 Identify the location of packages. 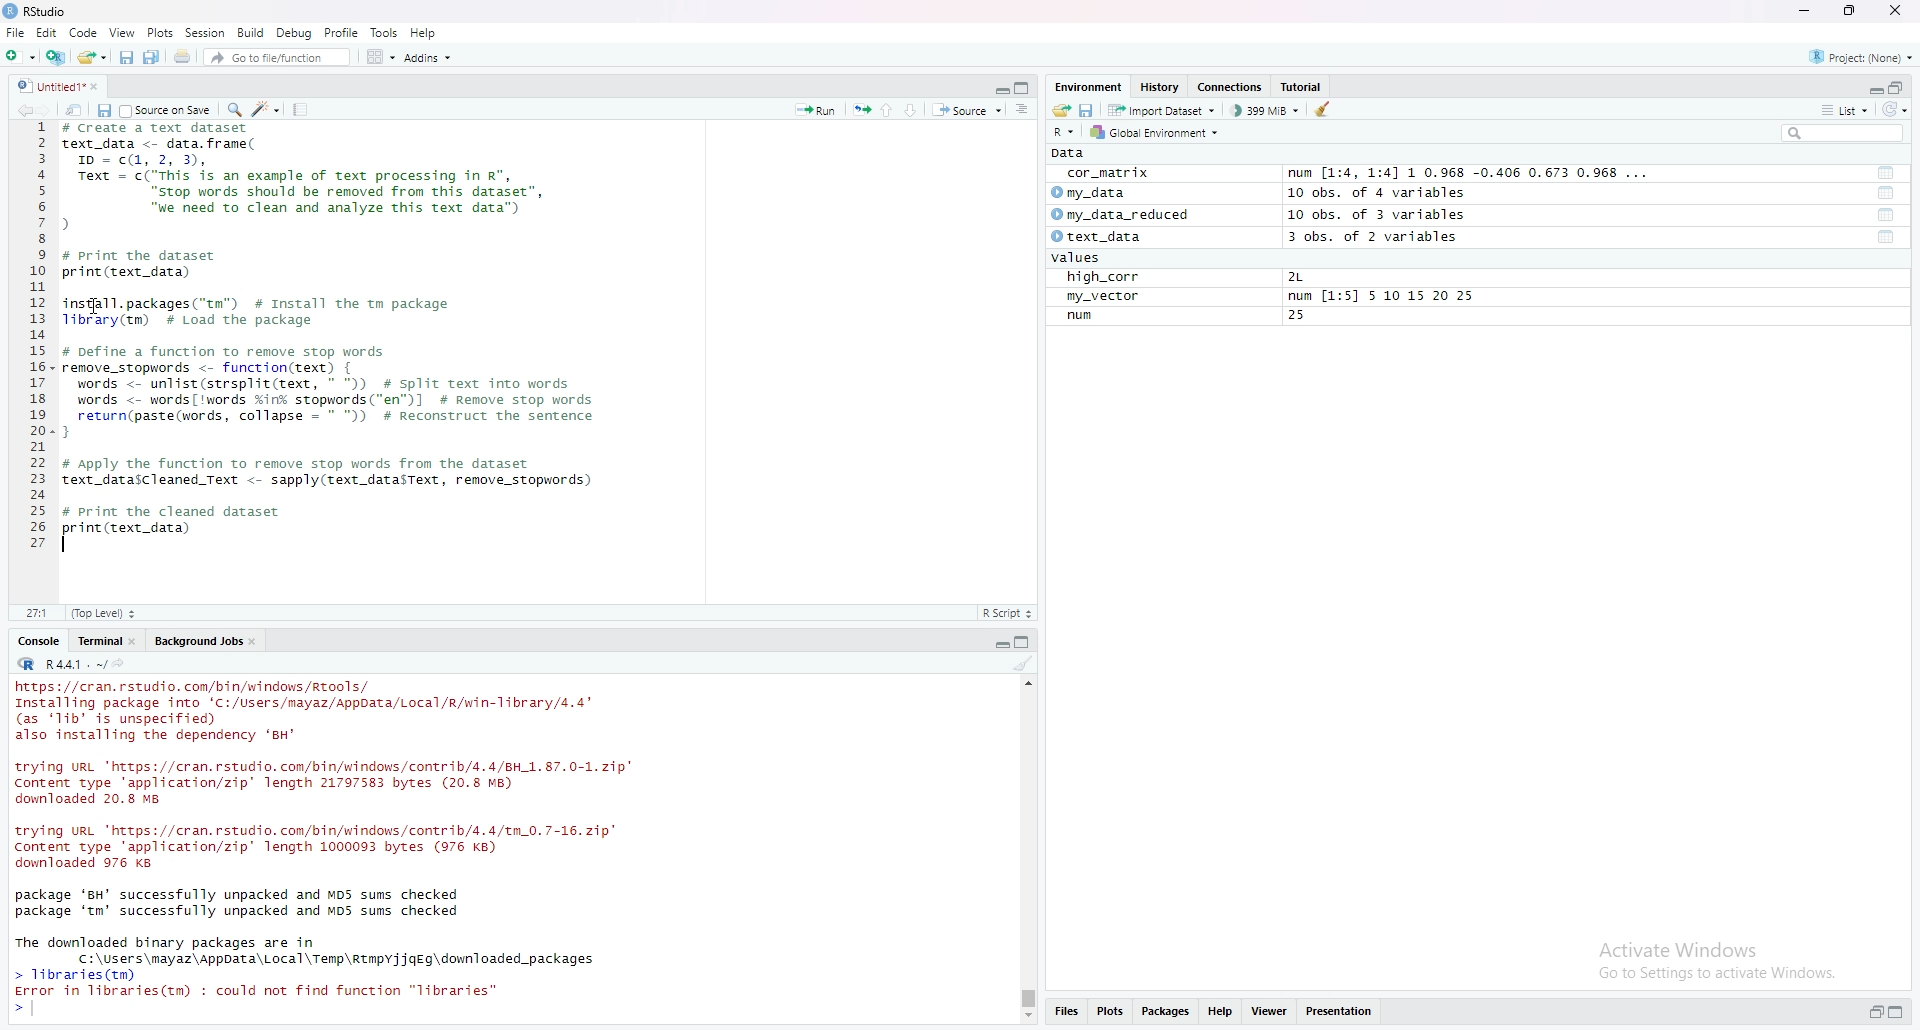
(1167, 1011).